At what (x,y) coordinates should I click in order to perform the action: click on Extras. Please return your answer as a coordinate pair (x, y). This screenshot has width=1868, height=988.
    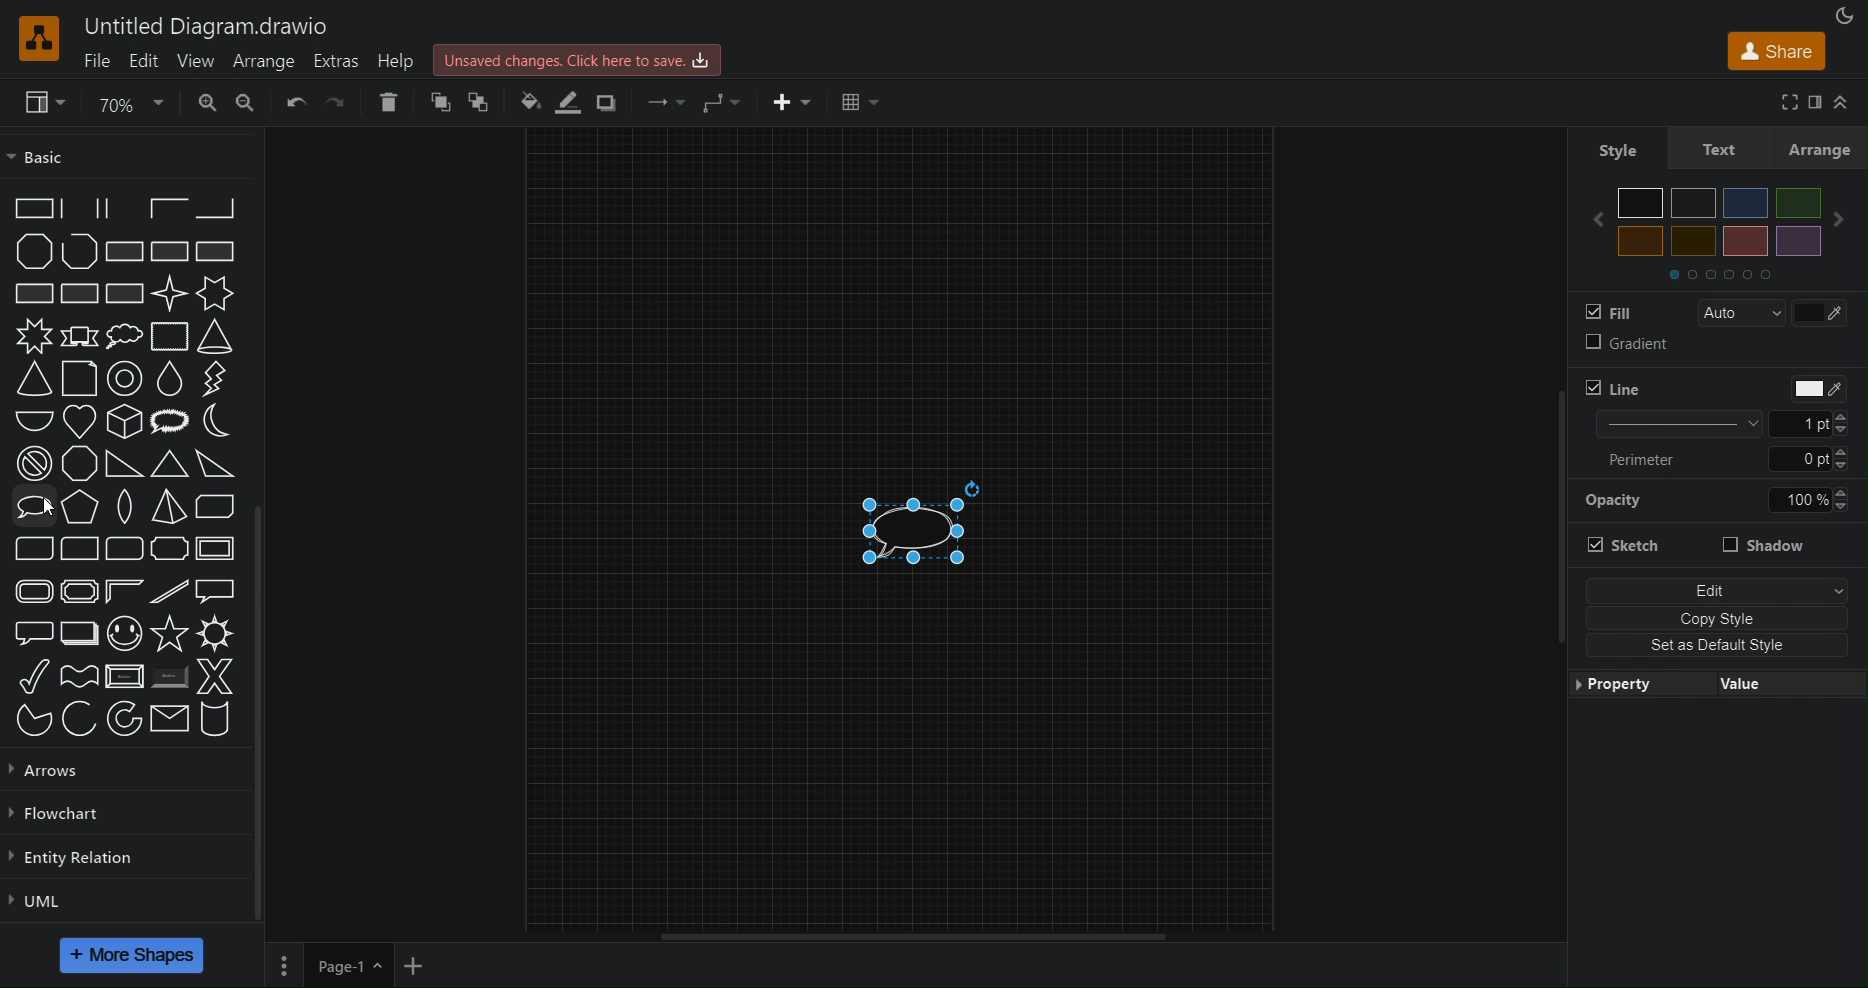
    Looking at the image, I should click on (337, 61).